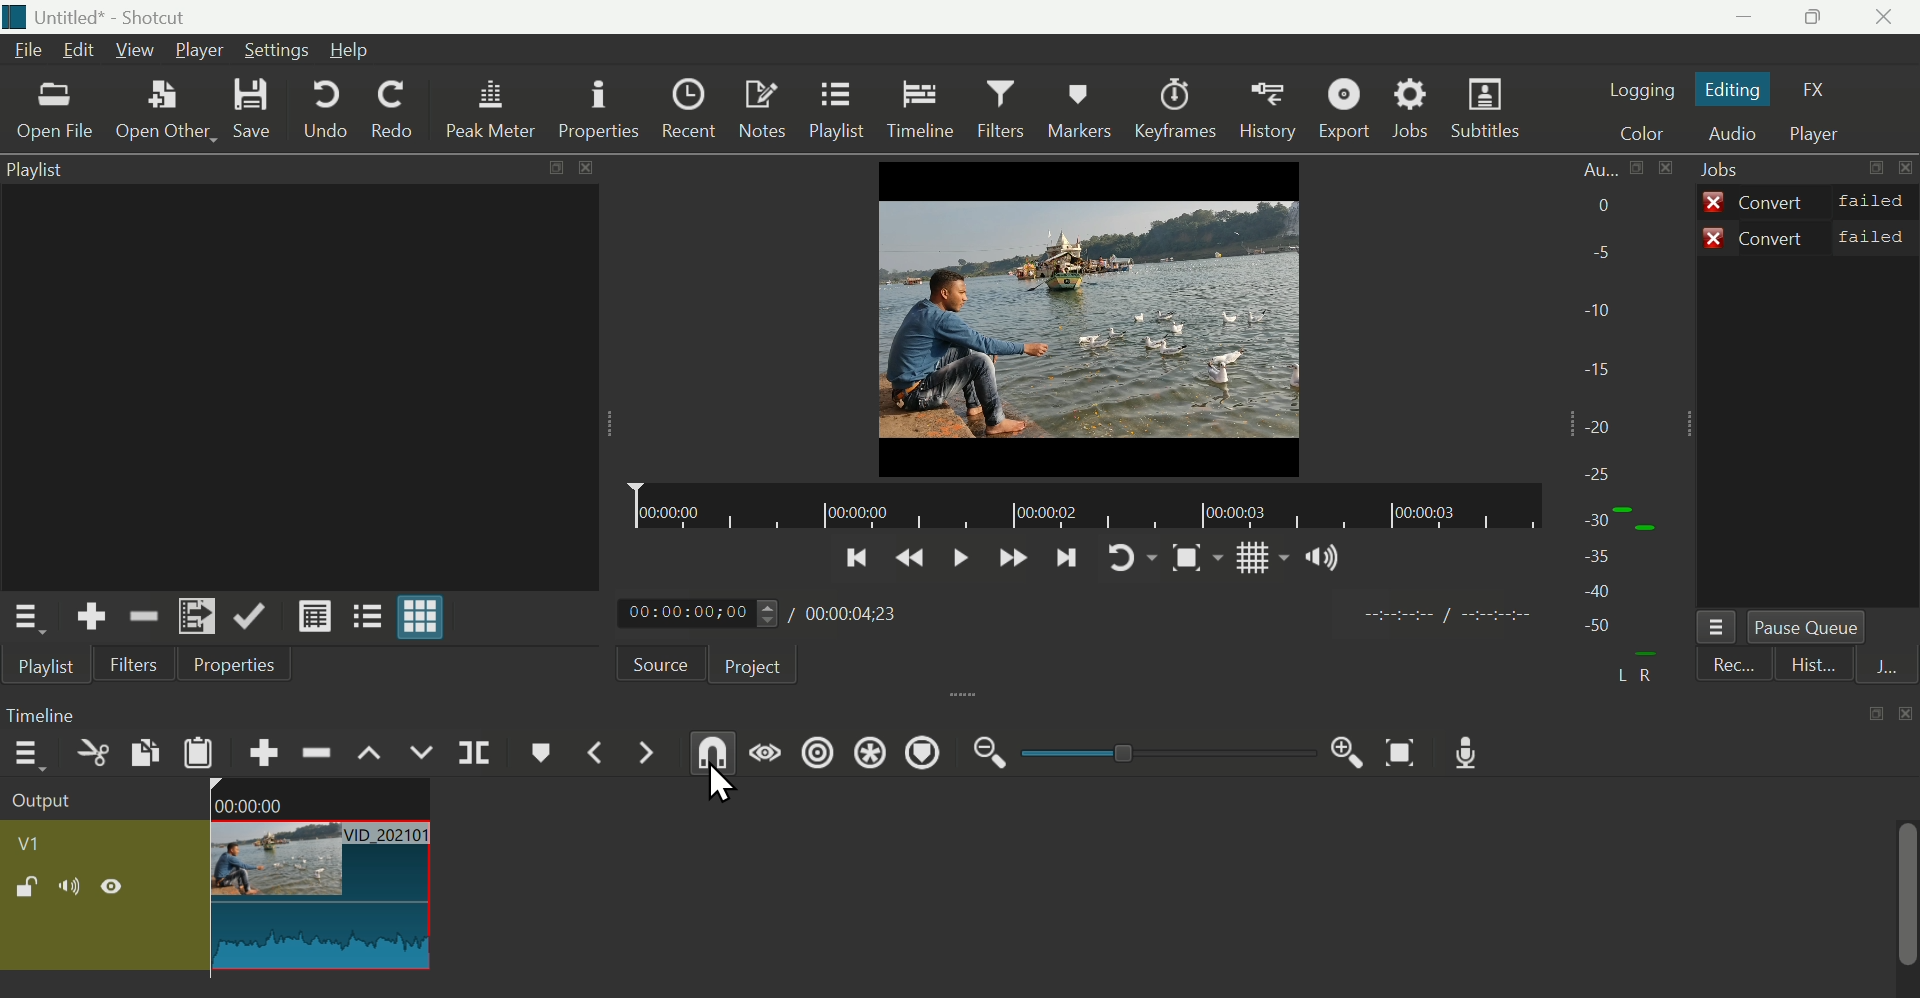 Image resolution: width=1920 pixels, height=998 pixels. What do you see at coordinates (1621, 425) in the screenshot?
I see `Audio bar` at bounding box center [1621, 425].